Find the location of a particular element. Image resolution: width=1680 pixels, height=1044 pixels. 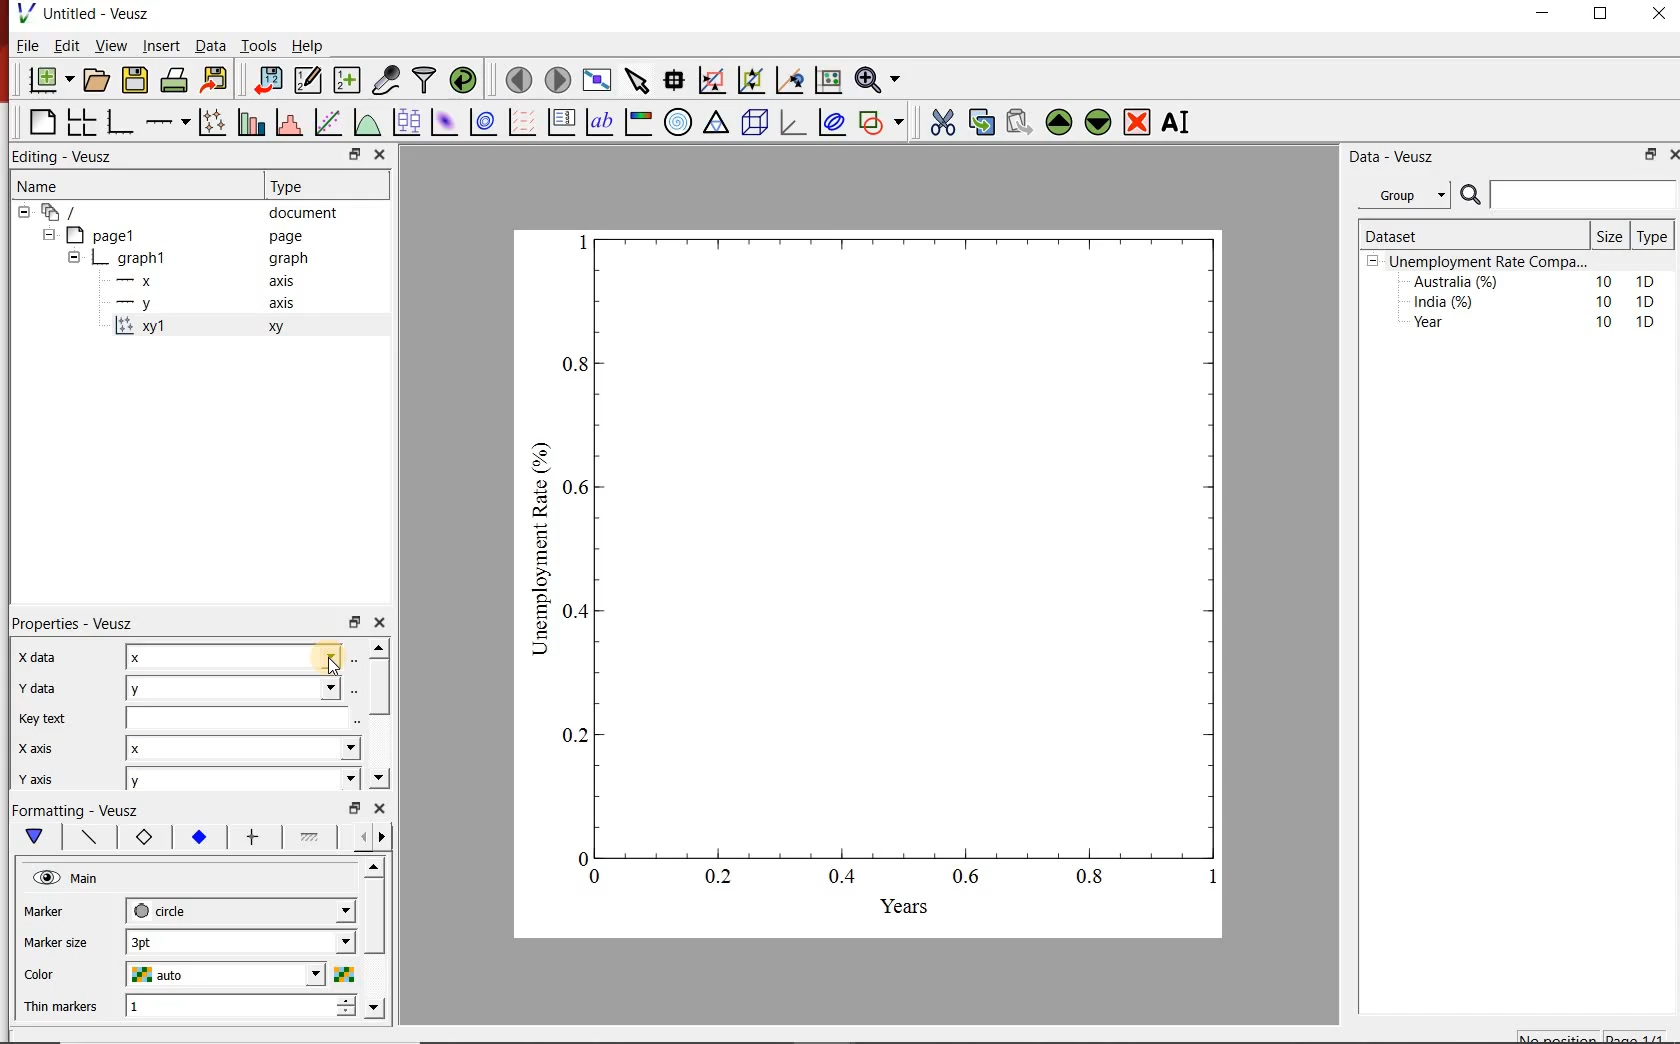

Dataset is located at coordinates (1438, 236).